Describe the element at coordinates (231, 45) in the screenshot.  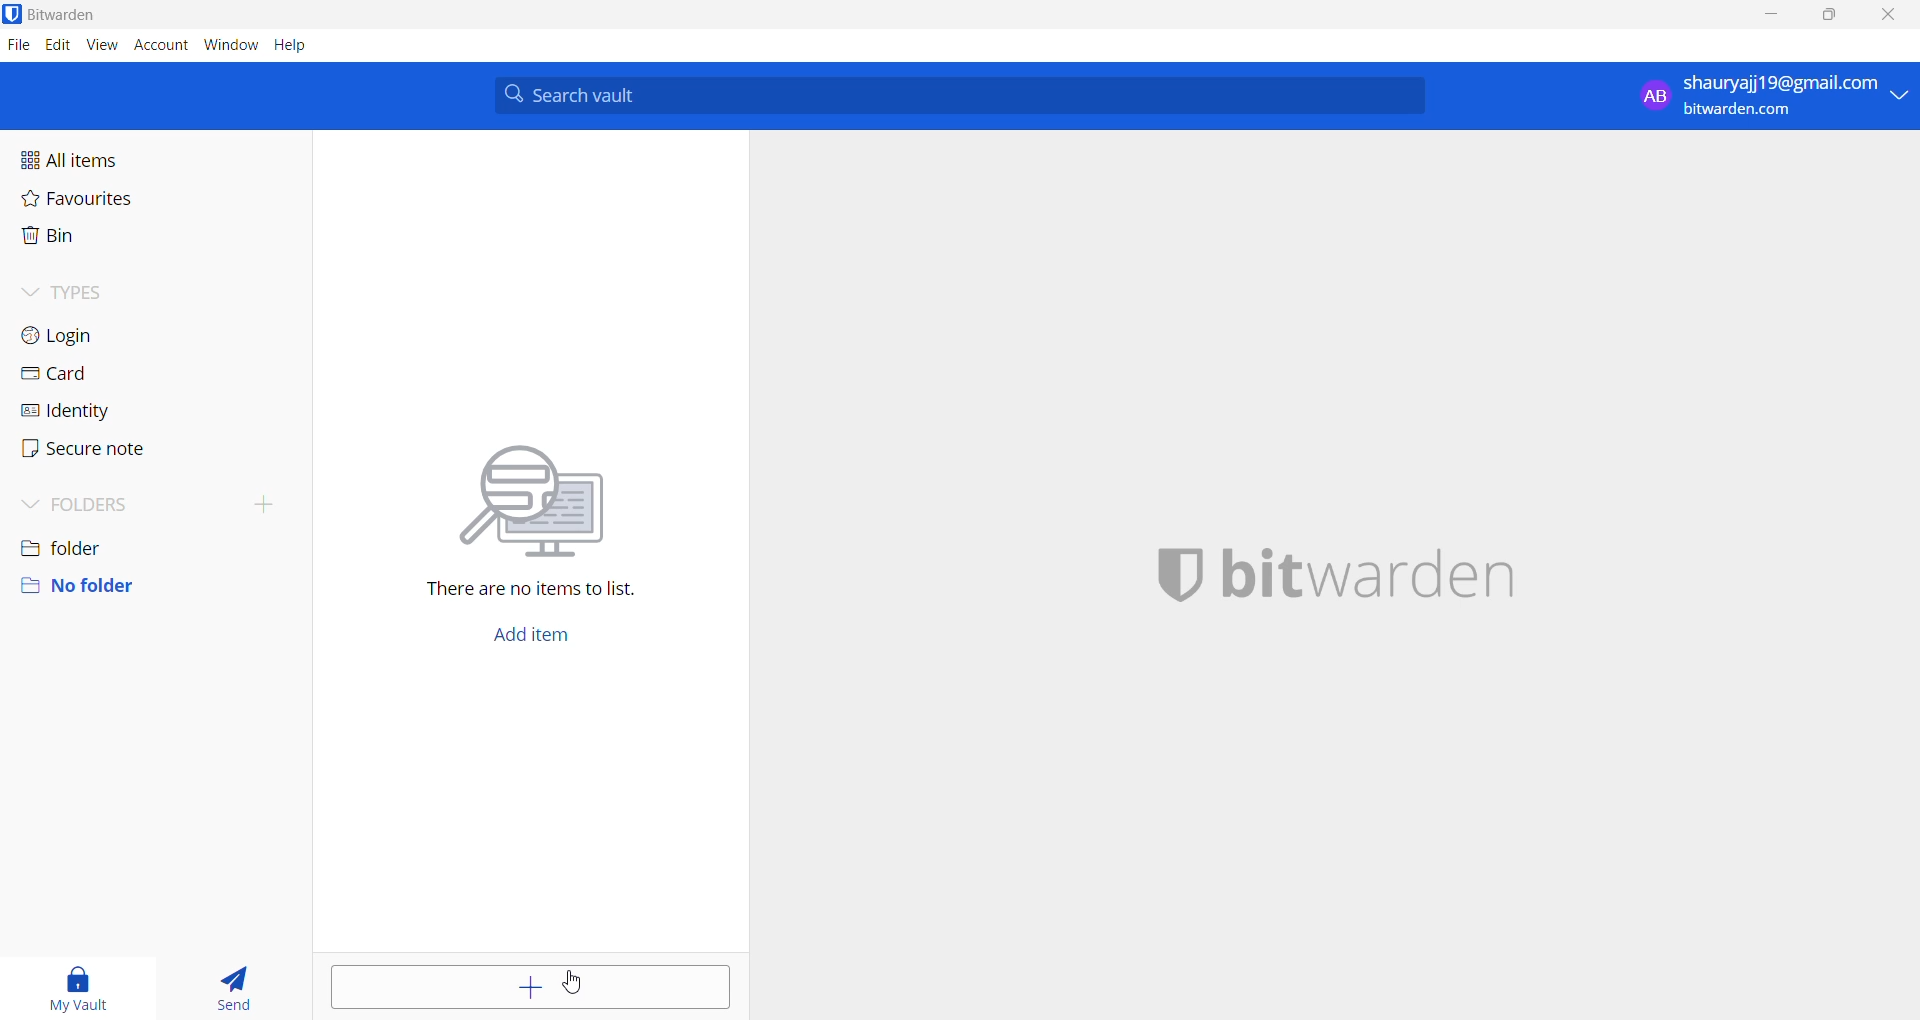
I see `window` at that location.